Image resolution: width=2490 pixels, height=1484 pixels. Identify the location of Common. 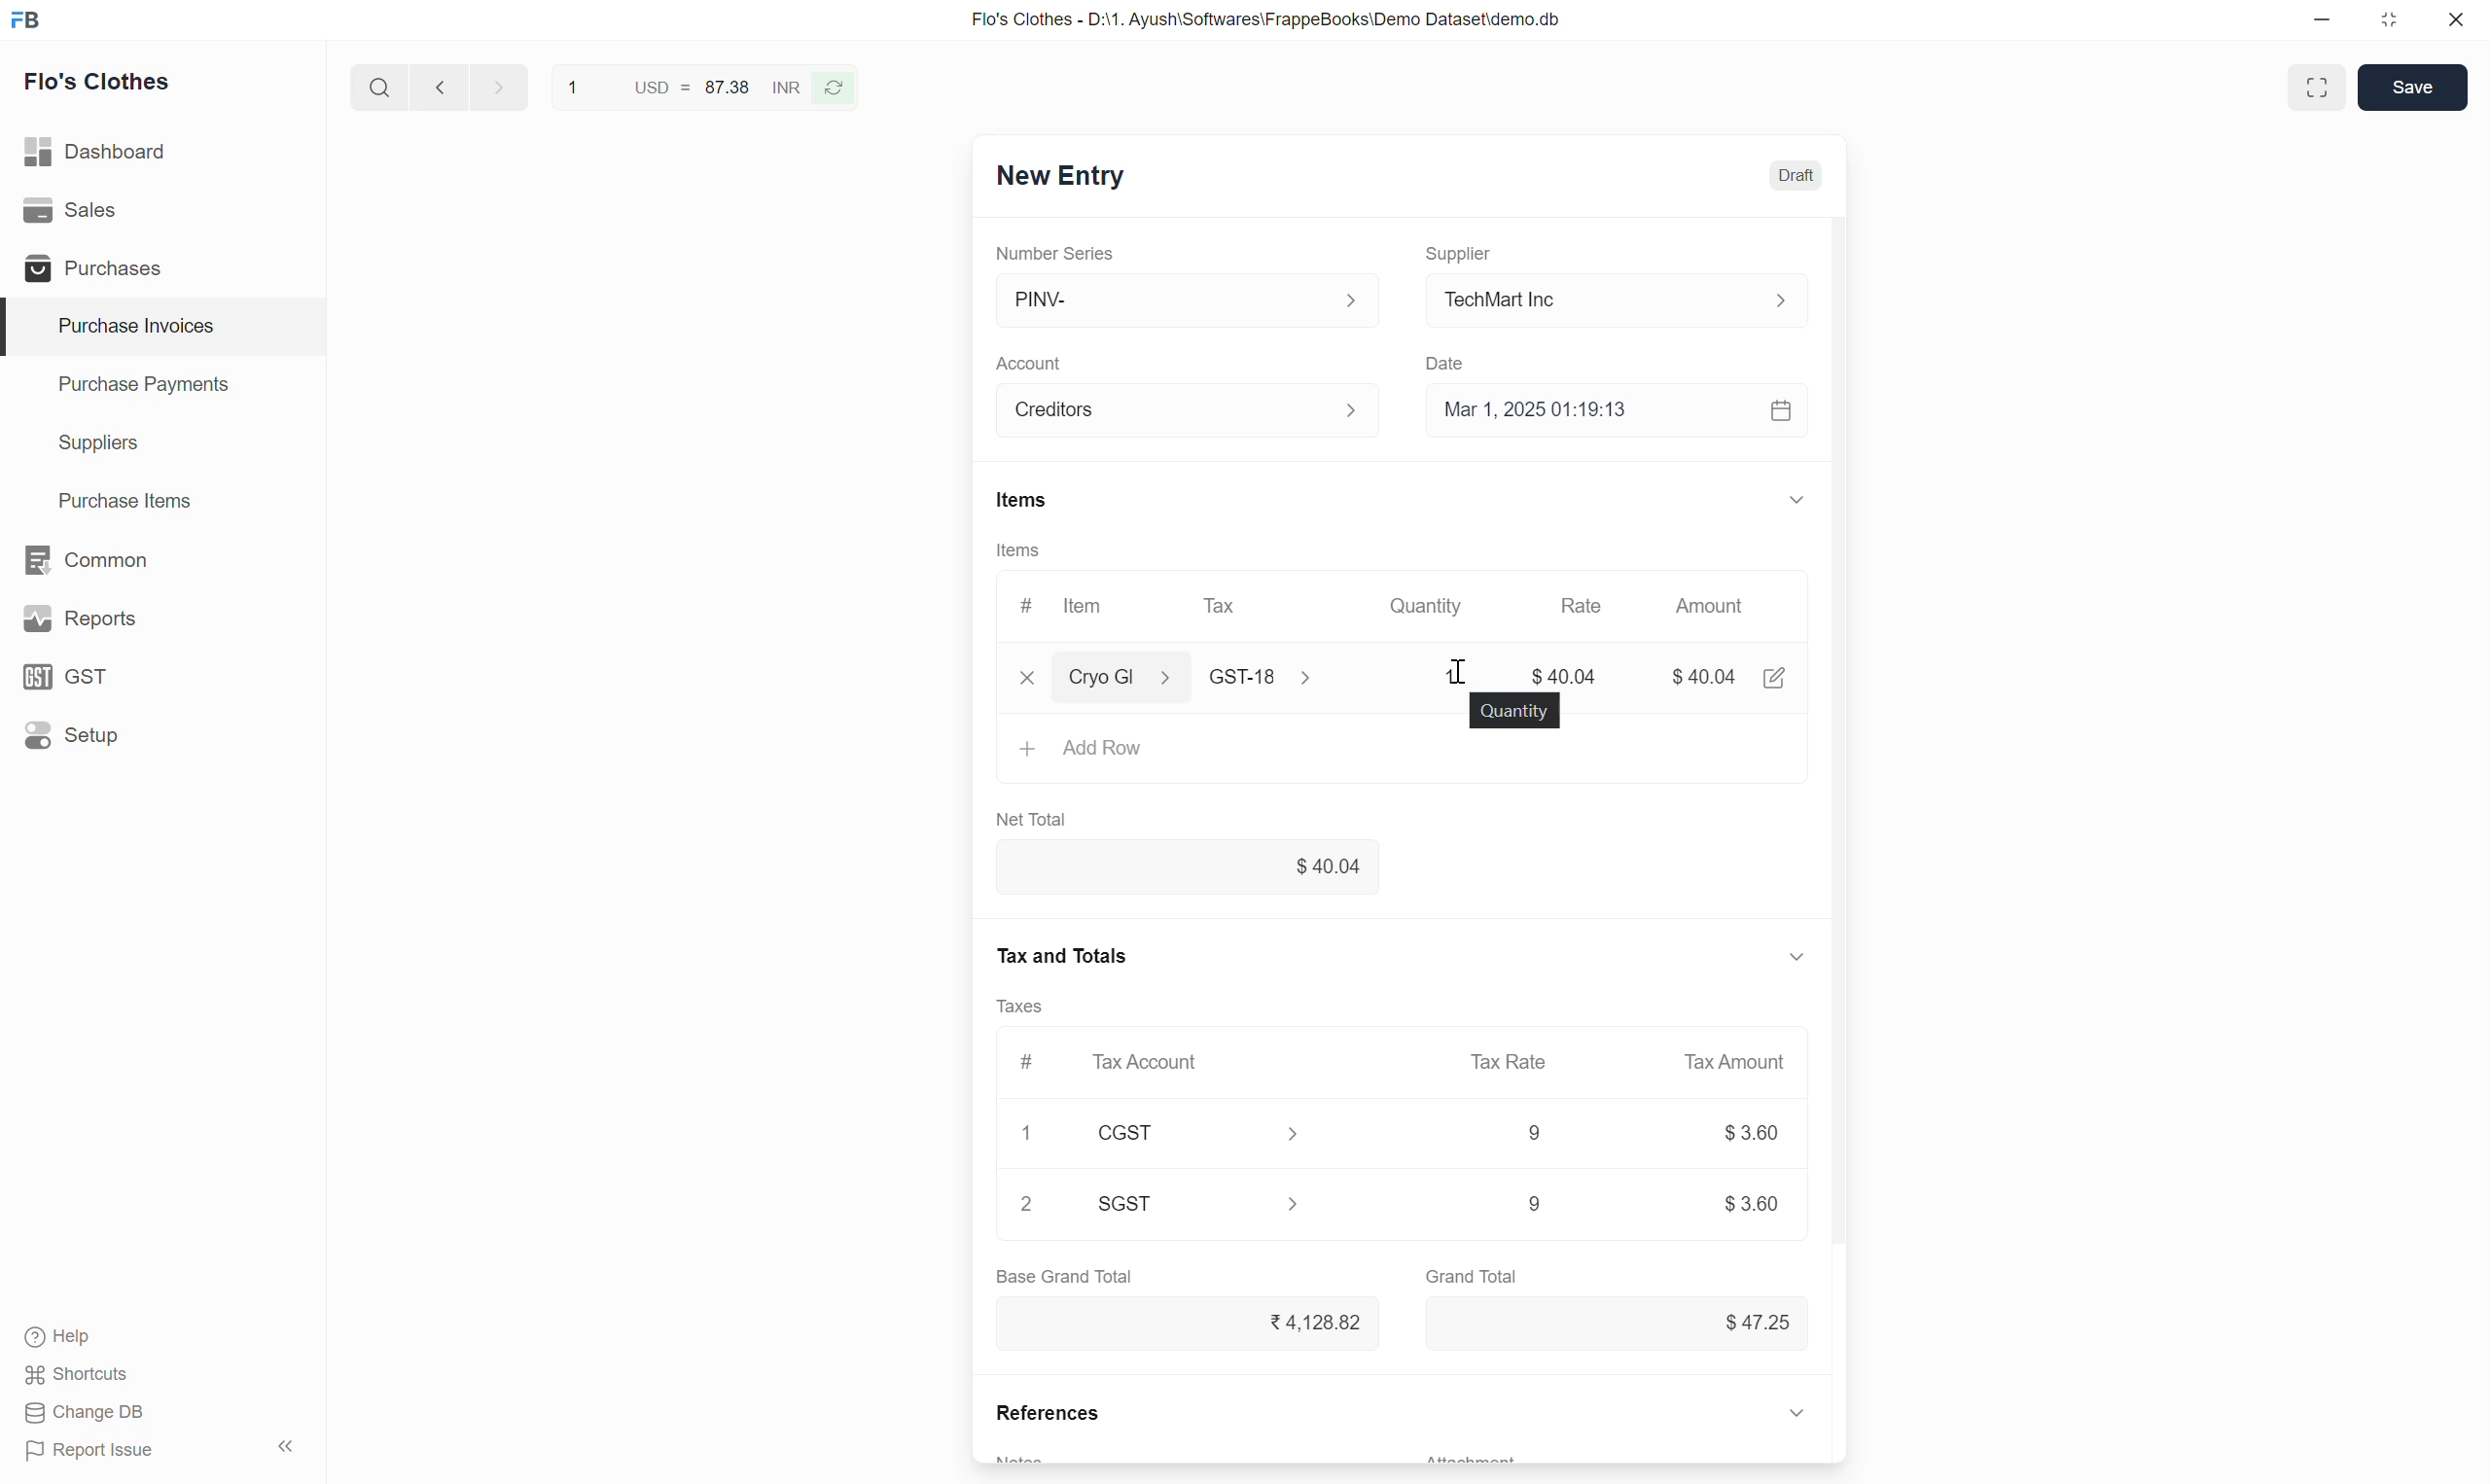
(89, 558).